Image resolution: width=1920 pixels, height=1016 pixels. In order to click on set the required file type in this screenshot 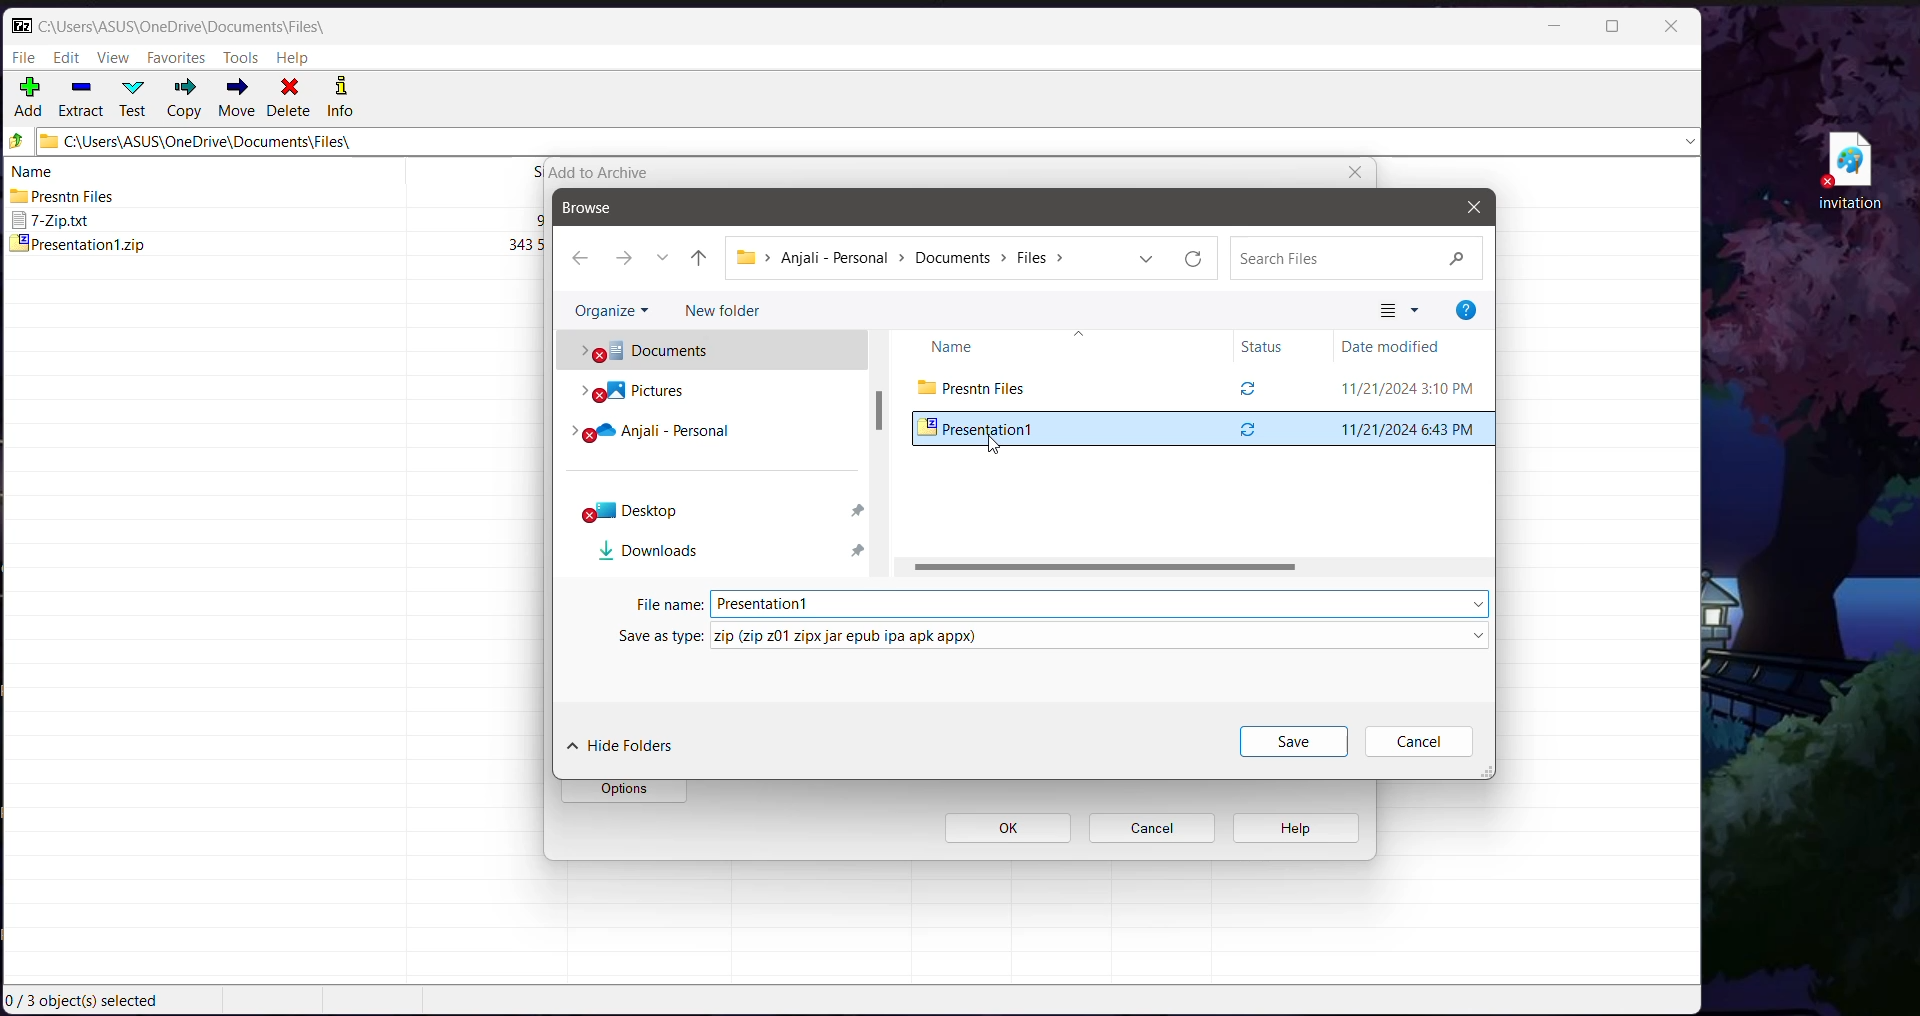, I will do `click(1098, 635)`.